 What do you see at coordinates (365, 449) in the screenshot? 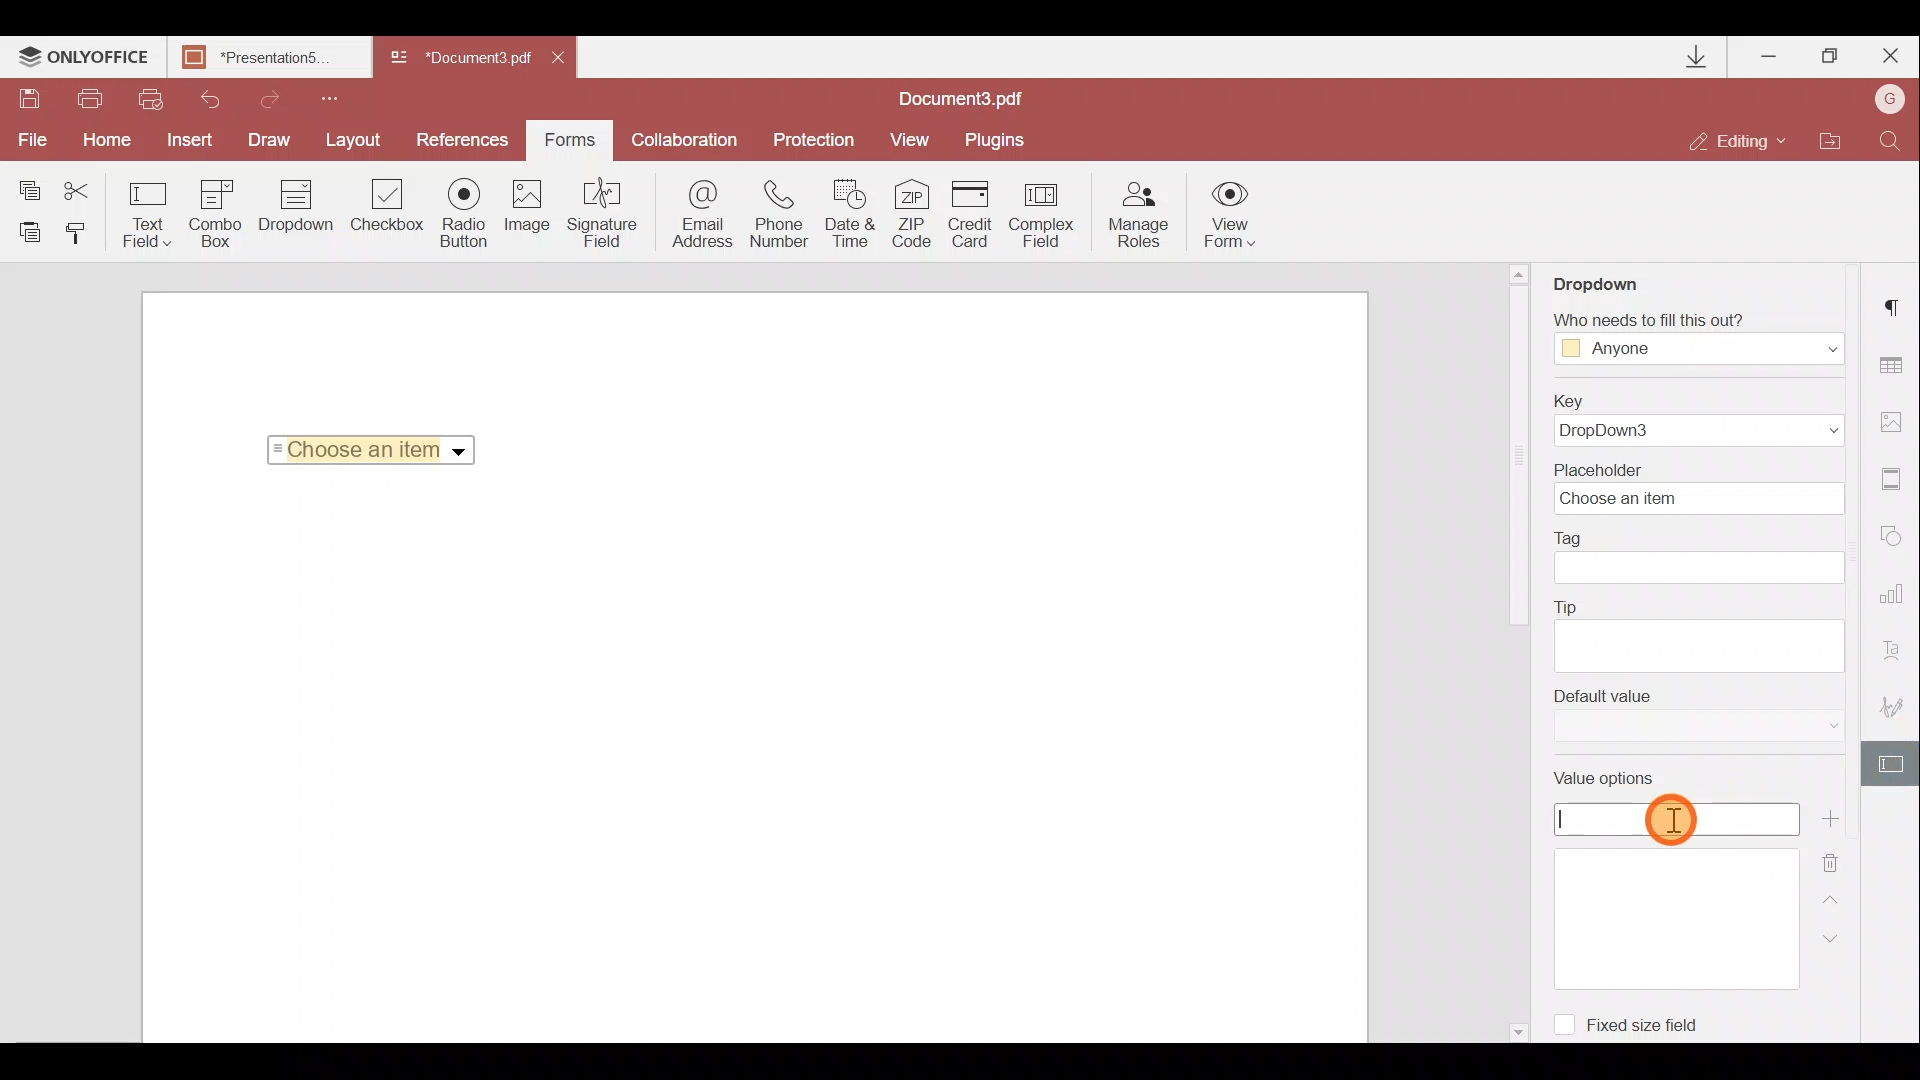
I see `Selected Item` at bounding box center [365, 449].